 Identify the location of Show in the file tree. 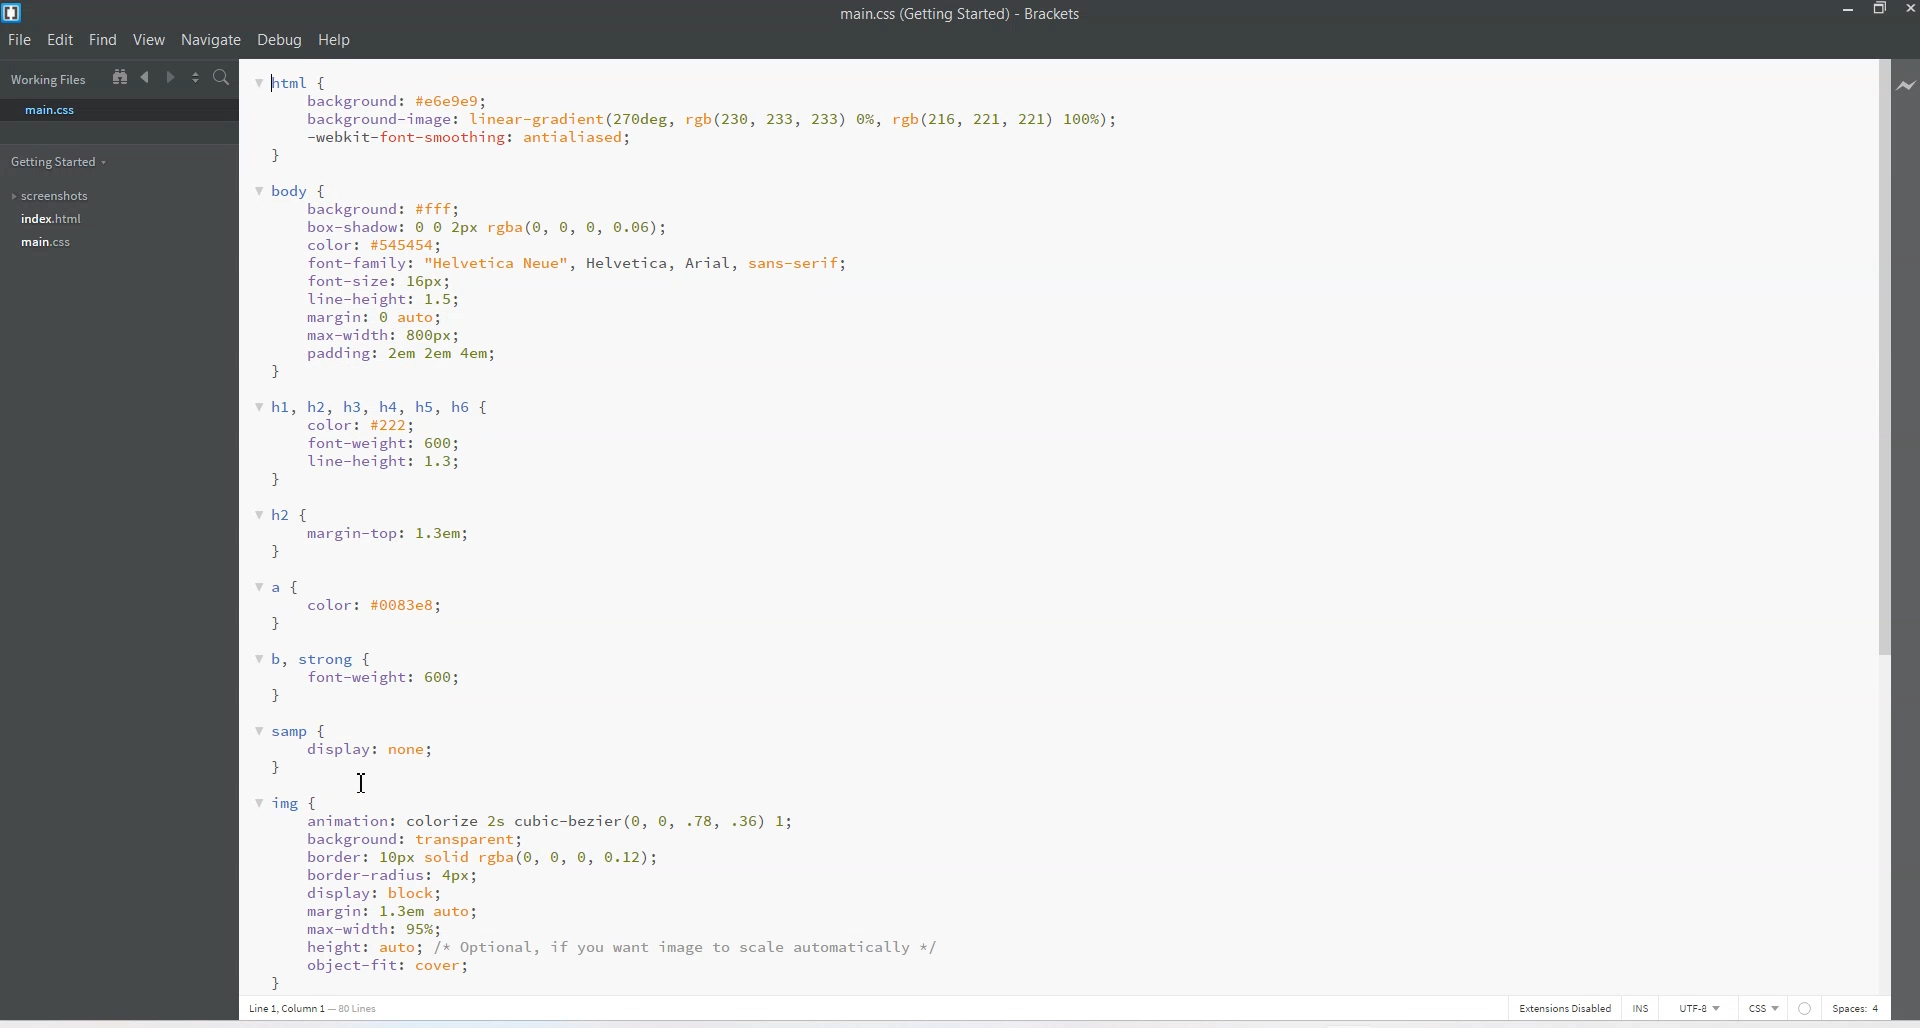
(120, 76).